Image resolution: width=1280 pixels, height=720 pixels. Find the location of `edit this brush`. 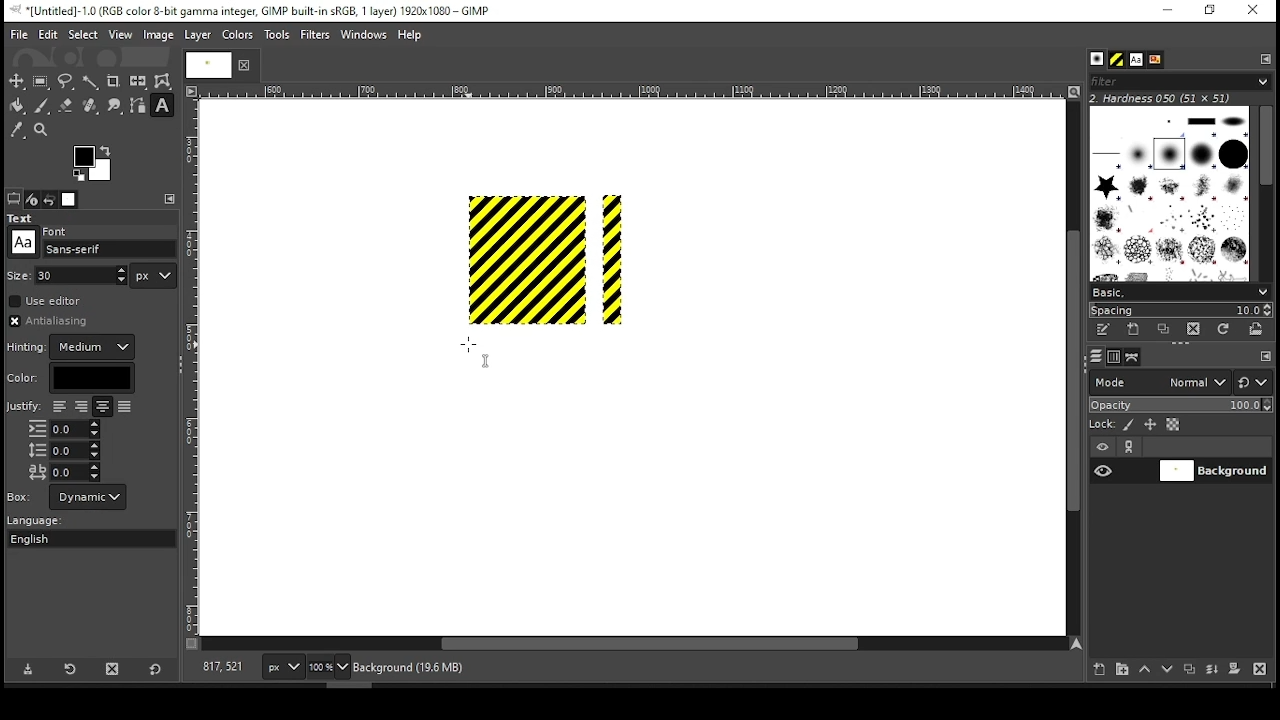

edit this brush is located at coordinates (1102, 331).